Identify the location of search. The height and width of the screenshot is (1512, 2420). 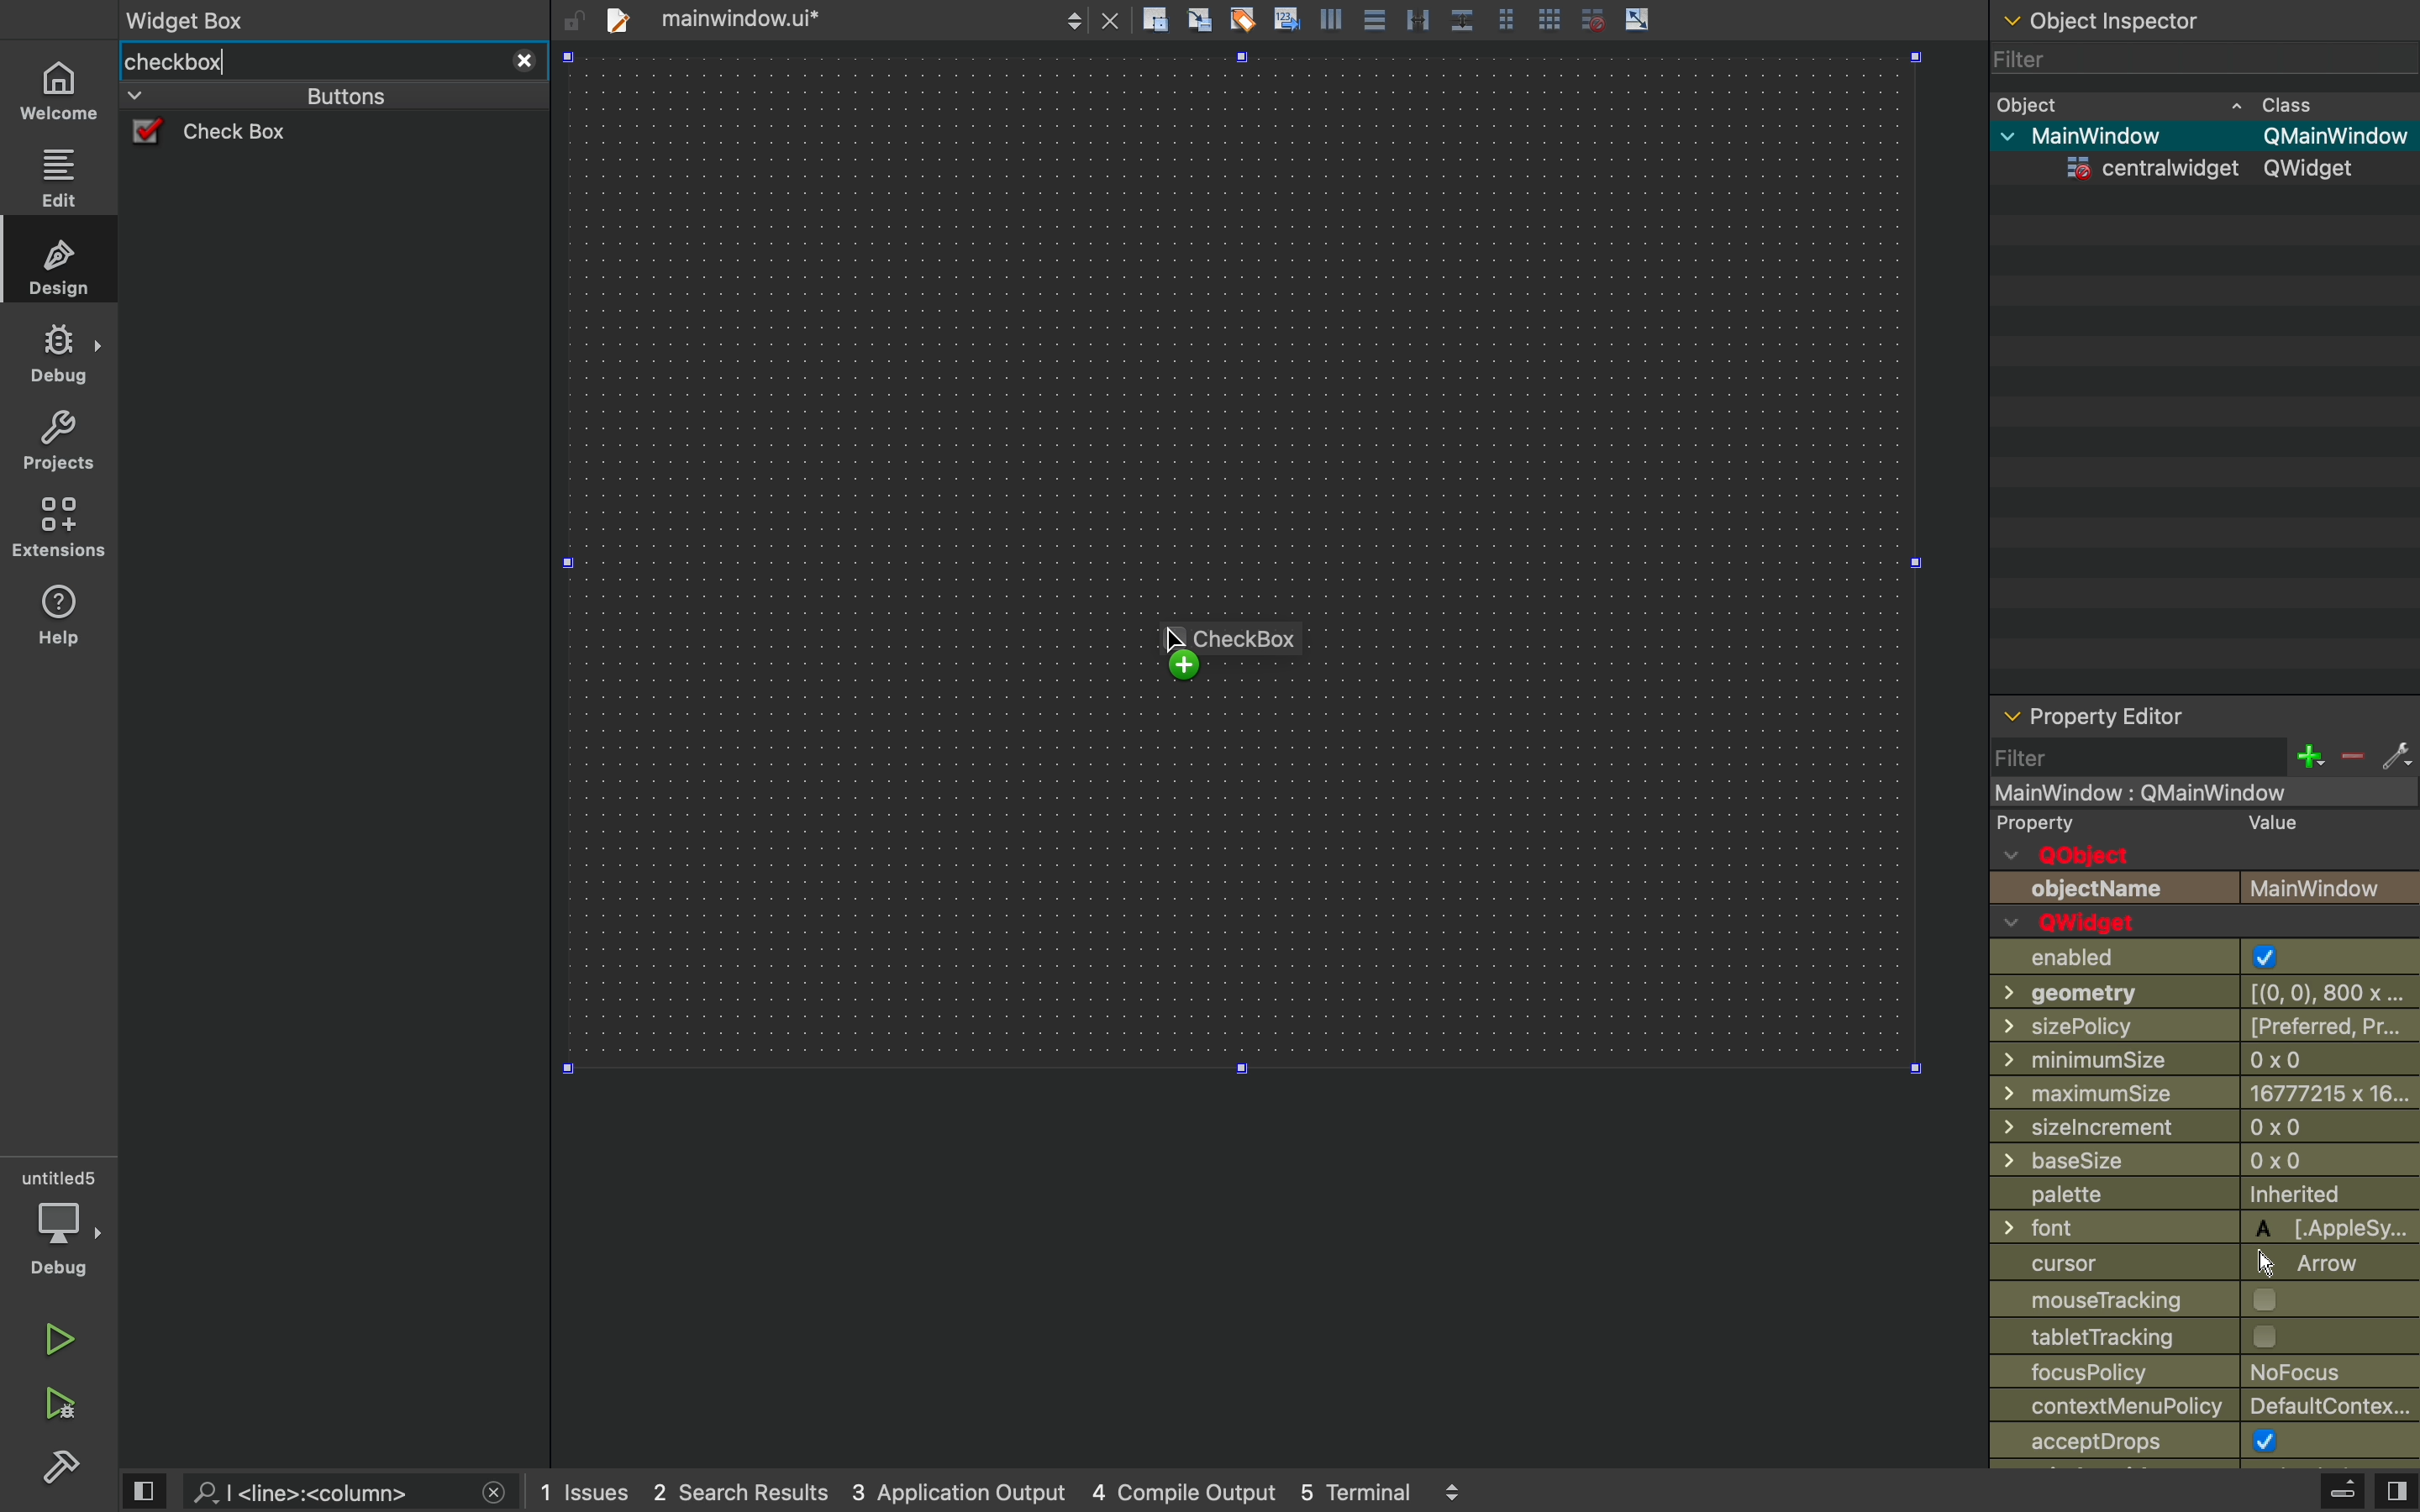
(320, 1493).